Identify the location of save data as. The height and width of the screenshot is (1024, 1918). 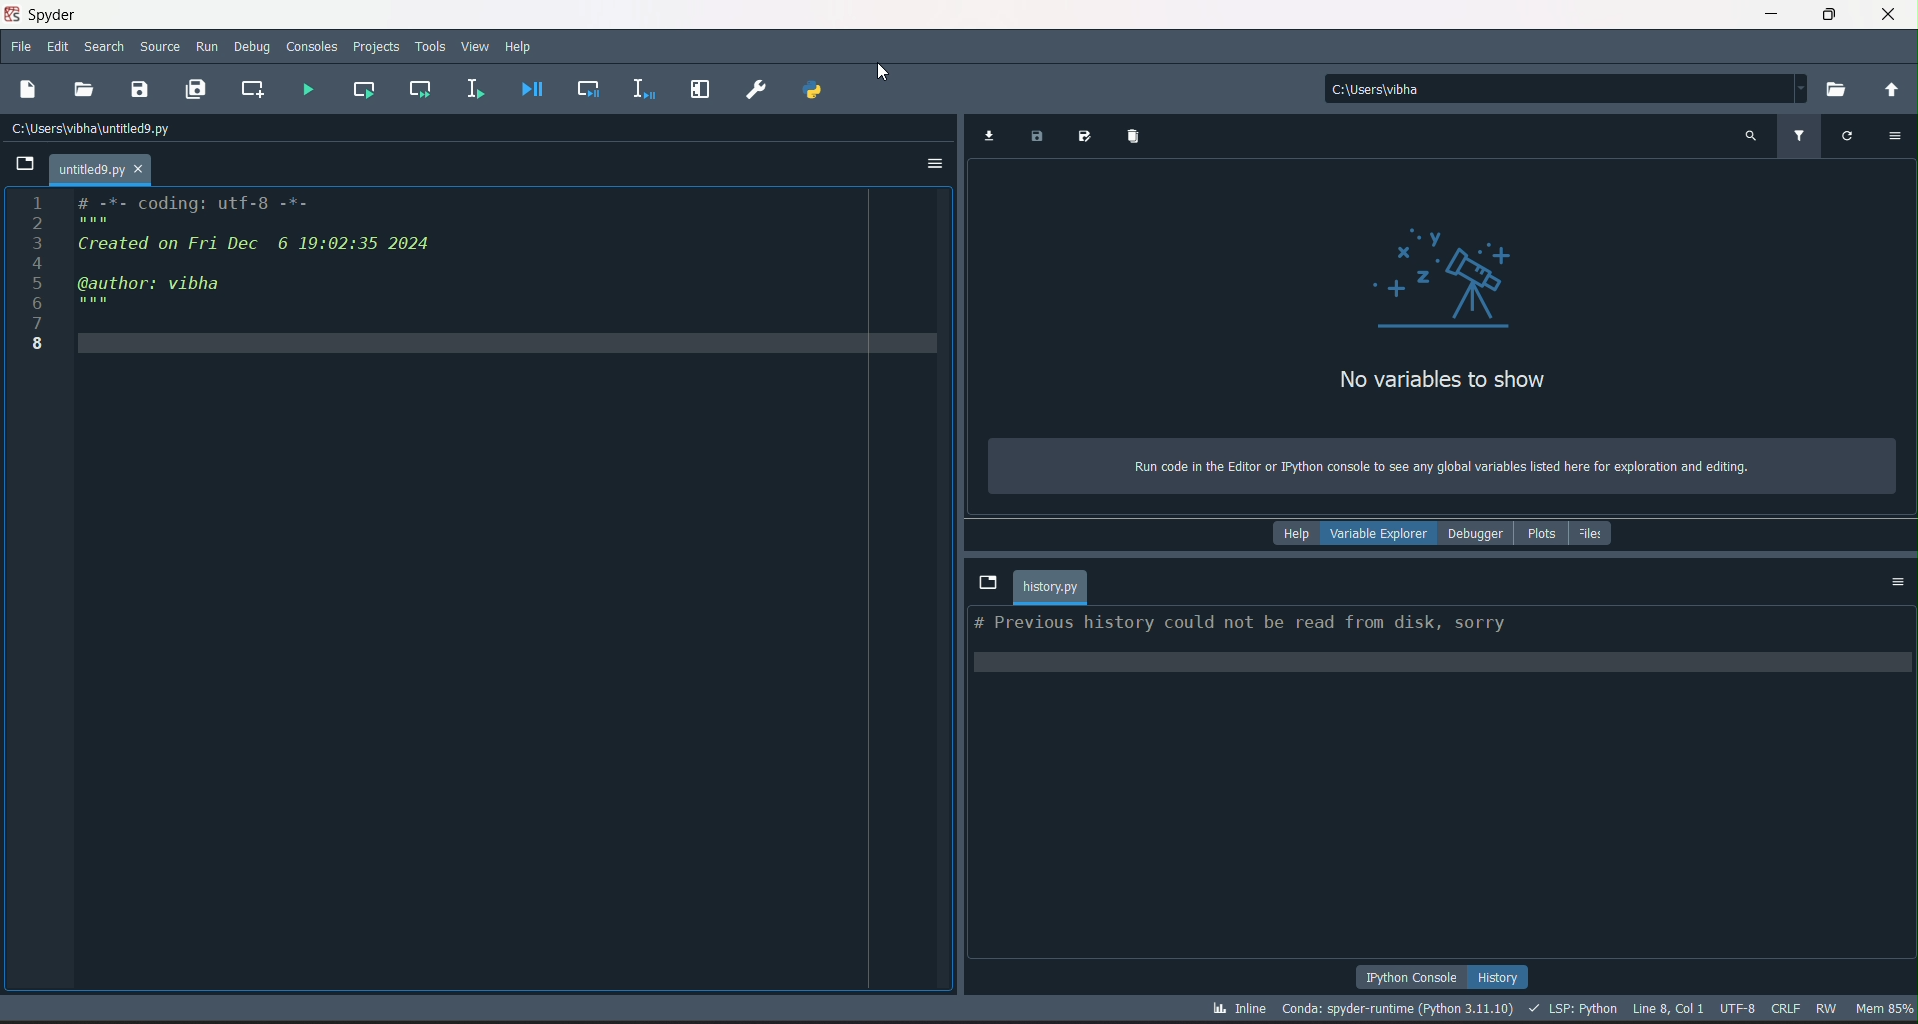
(1084, 136).